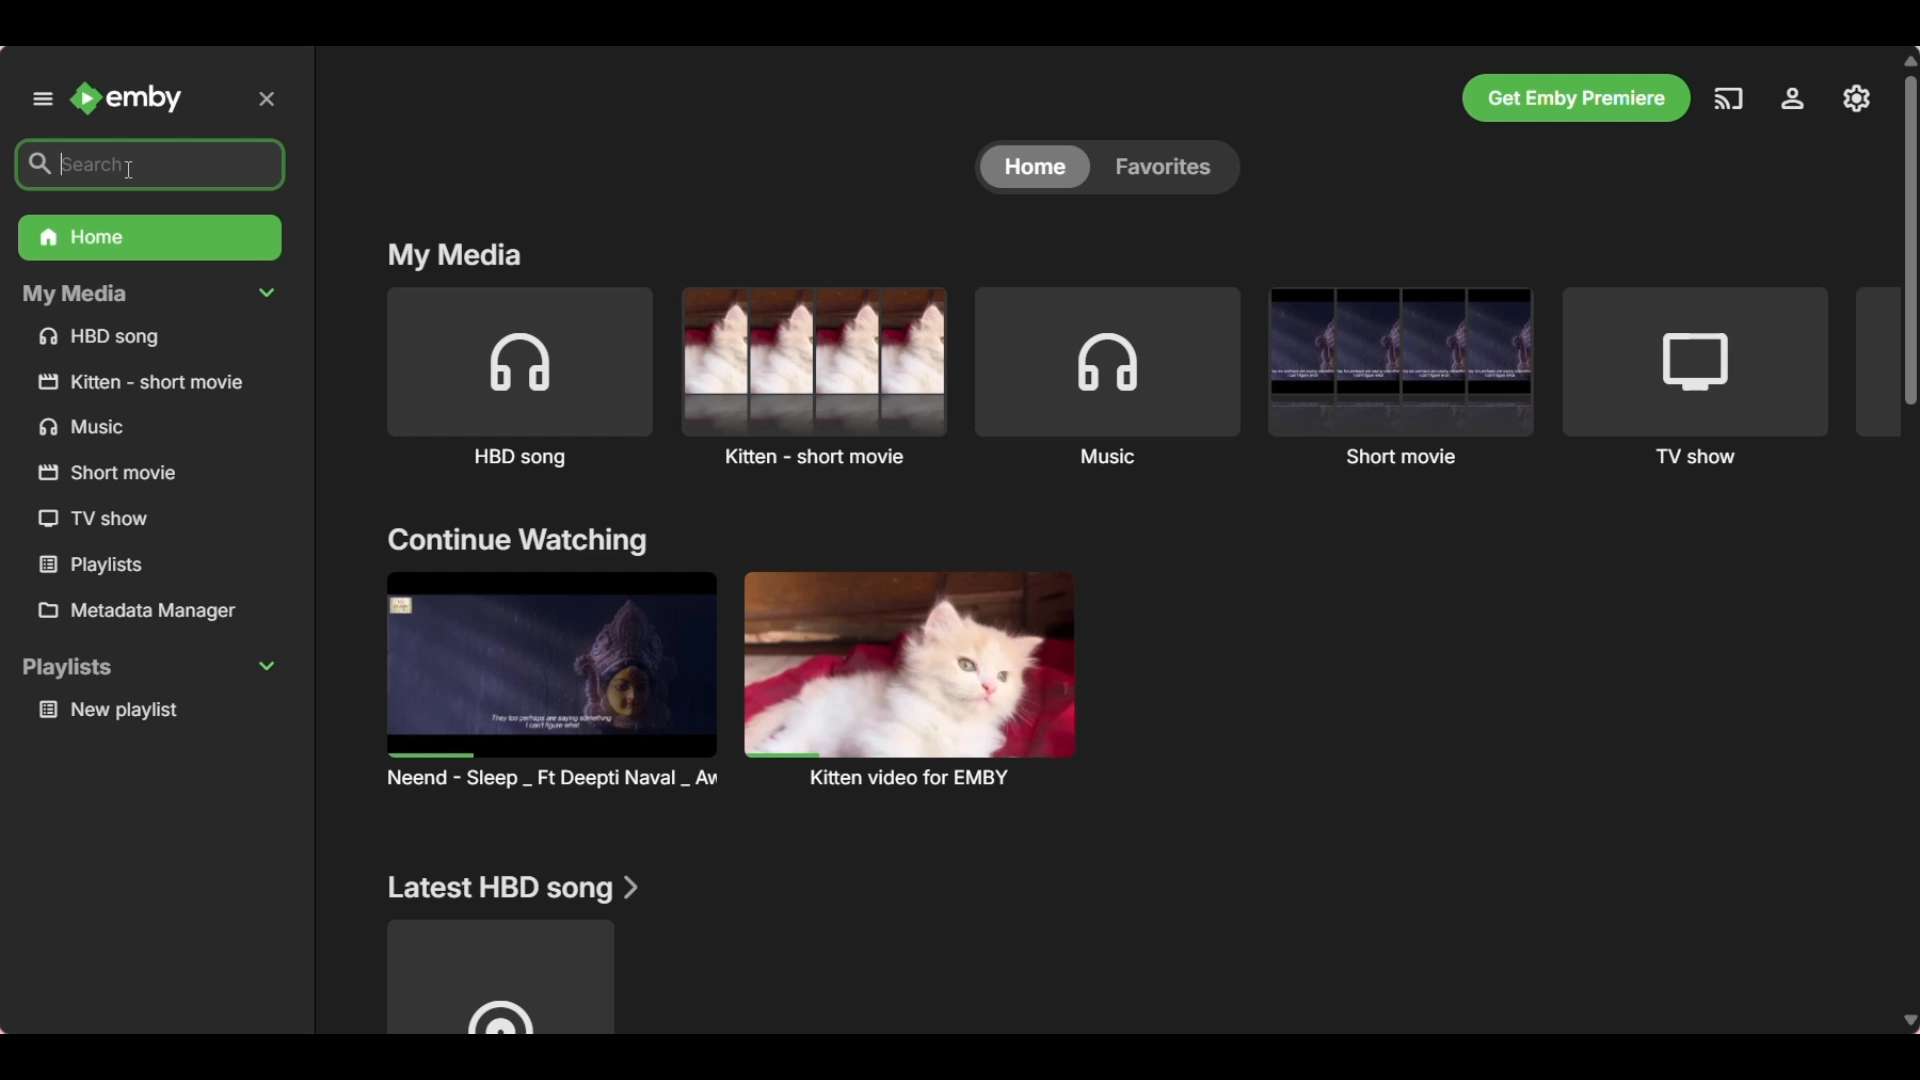 The width and height of the screenshot is (1920, 1080). Describe the element at coordinates (152, 709) in the screenshot. I see `Playlist under Playlists section` at that location.